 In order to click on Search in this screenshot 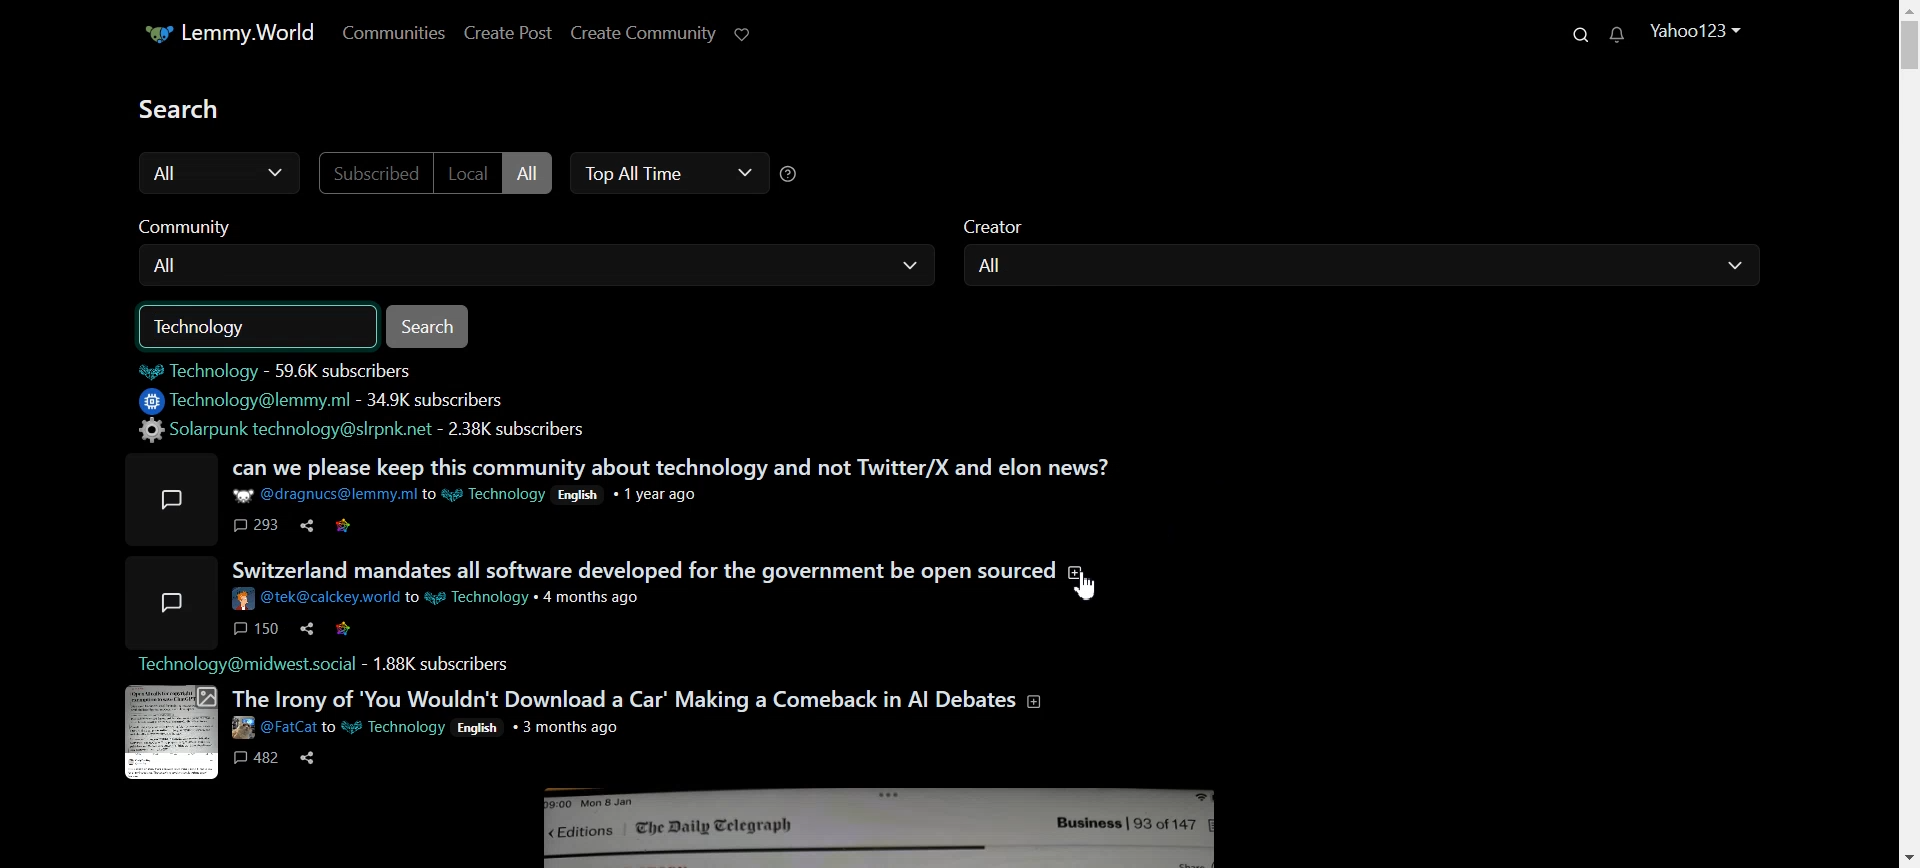, I will do `click(432, 326)`.